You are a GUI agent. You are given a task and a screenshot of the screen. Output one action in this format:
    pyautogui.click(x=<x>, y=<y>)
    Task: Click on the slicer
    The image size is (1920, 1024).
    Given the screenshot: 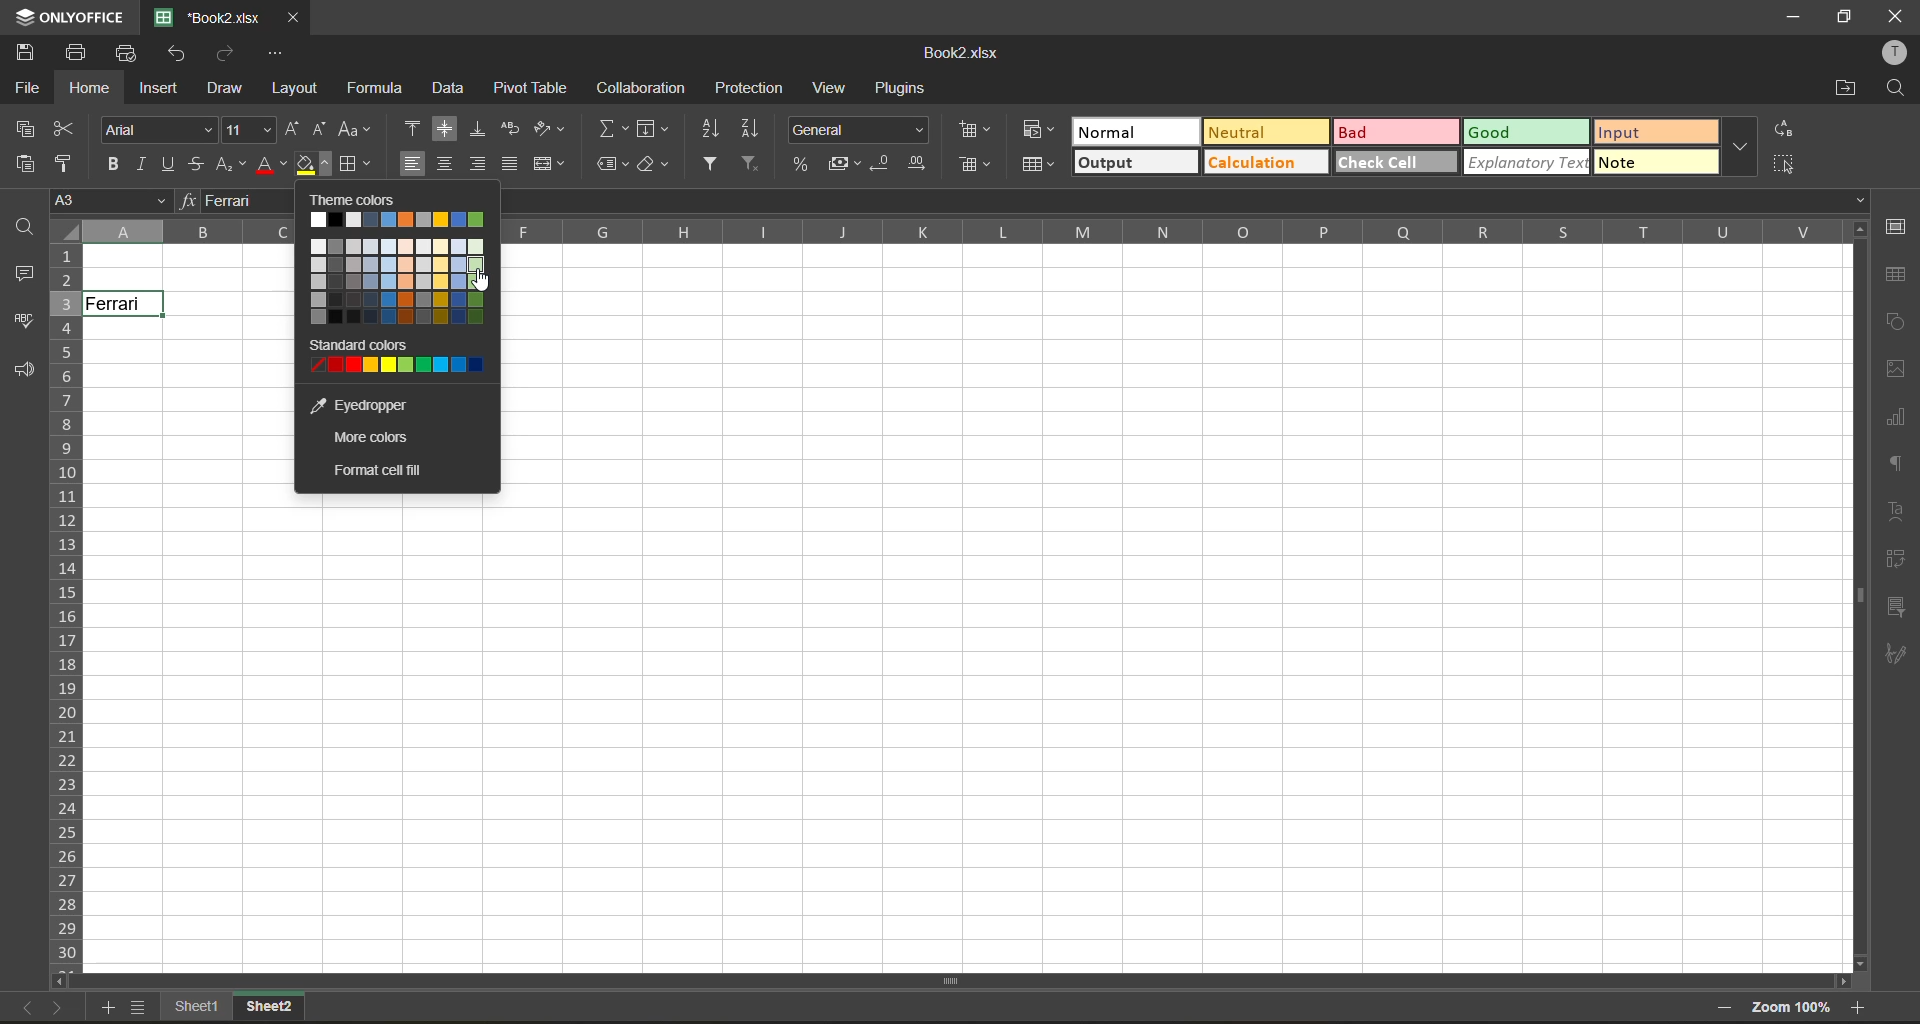 What is the action you would take?
    pyautogui.click(x=1901, y=607)
    